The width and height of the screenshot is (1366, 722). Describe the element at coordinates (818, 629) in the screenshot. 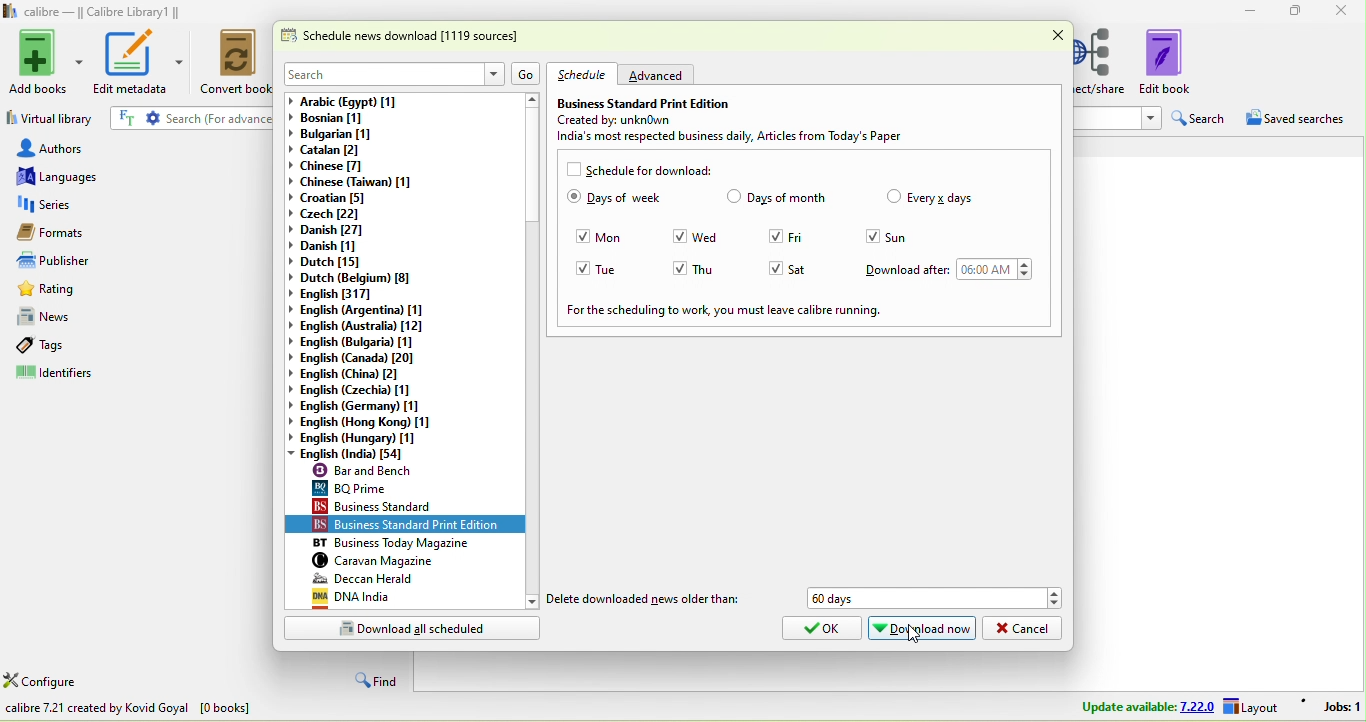

I see `ok` at that location.